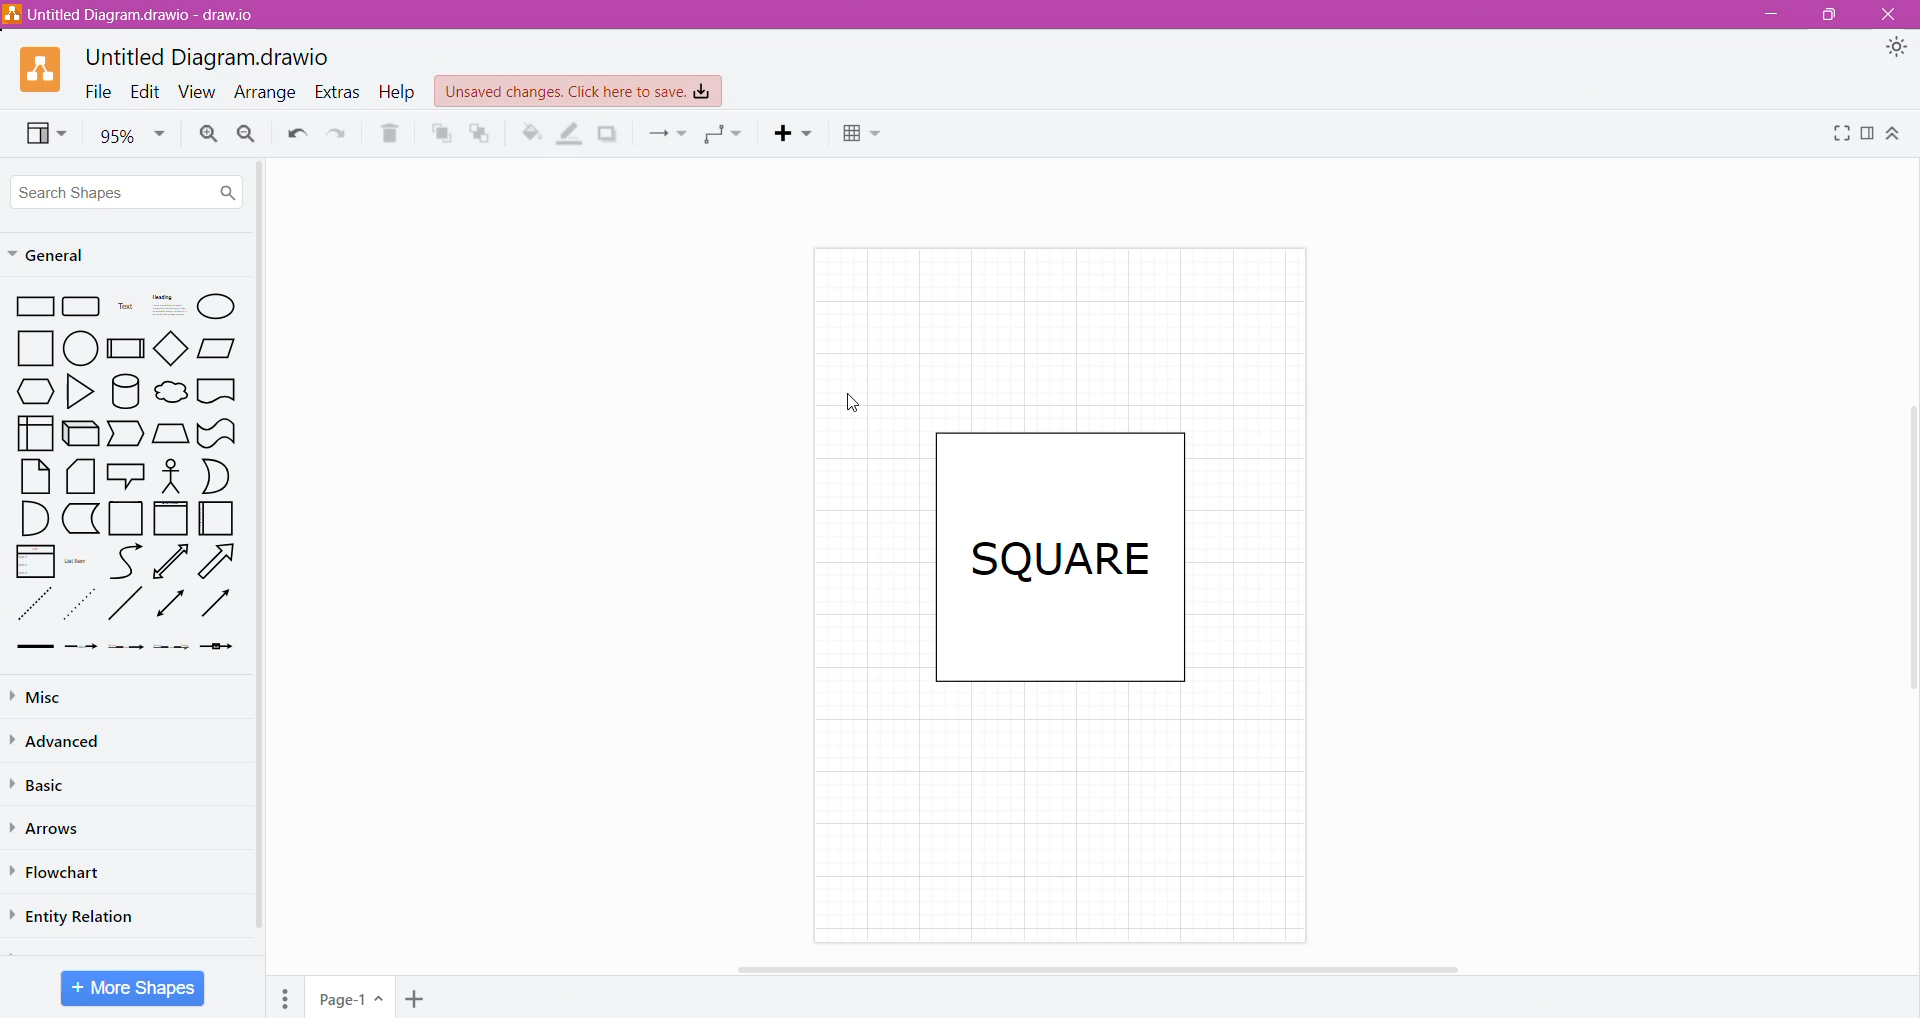 The width and height of the screenshot is (1920, 1018). I want to click on diamond, so click(173, 349).